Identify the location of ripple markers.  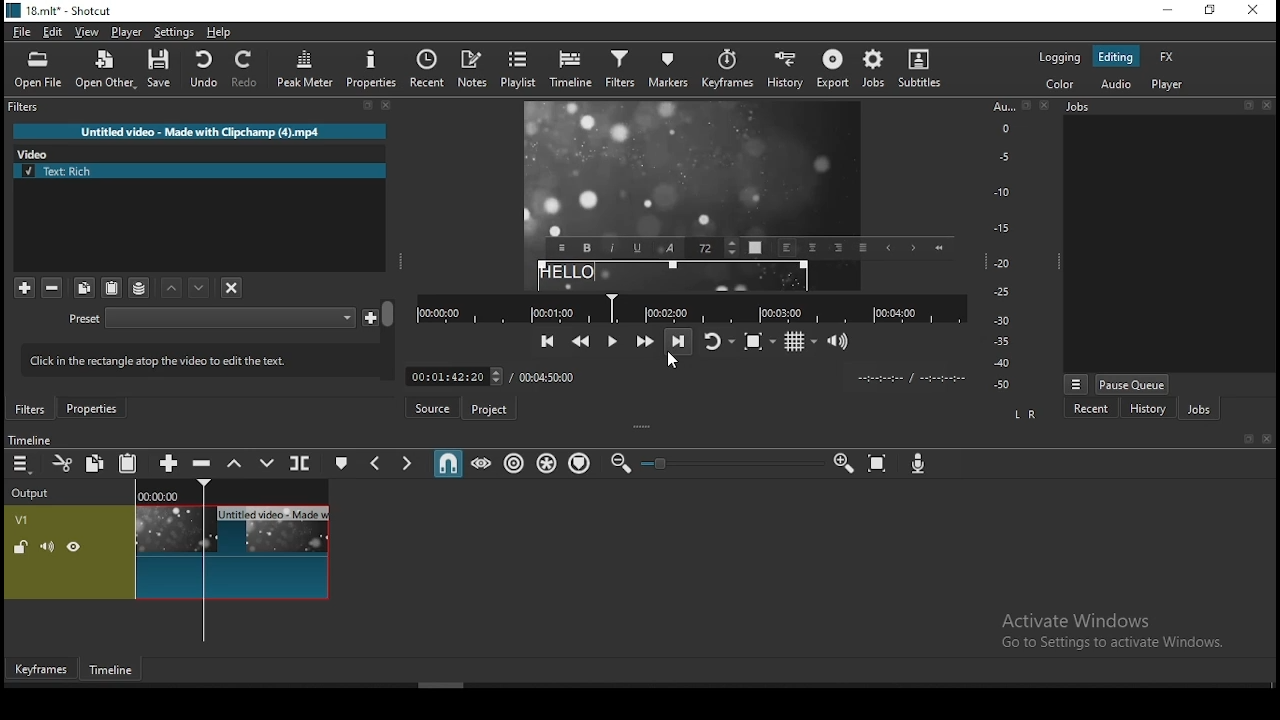
(582, 464).